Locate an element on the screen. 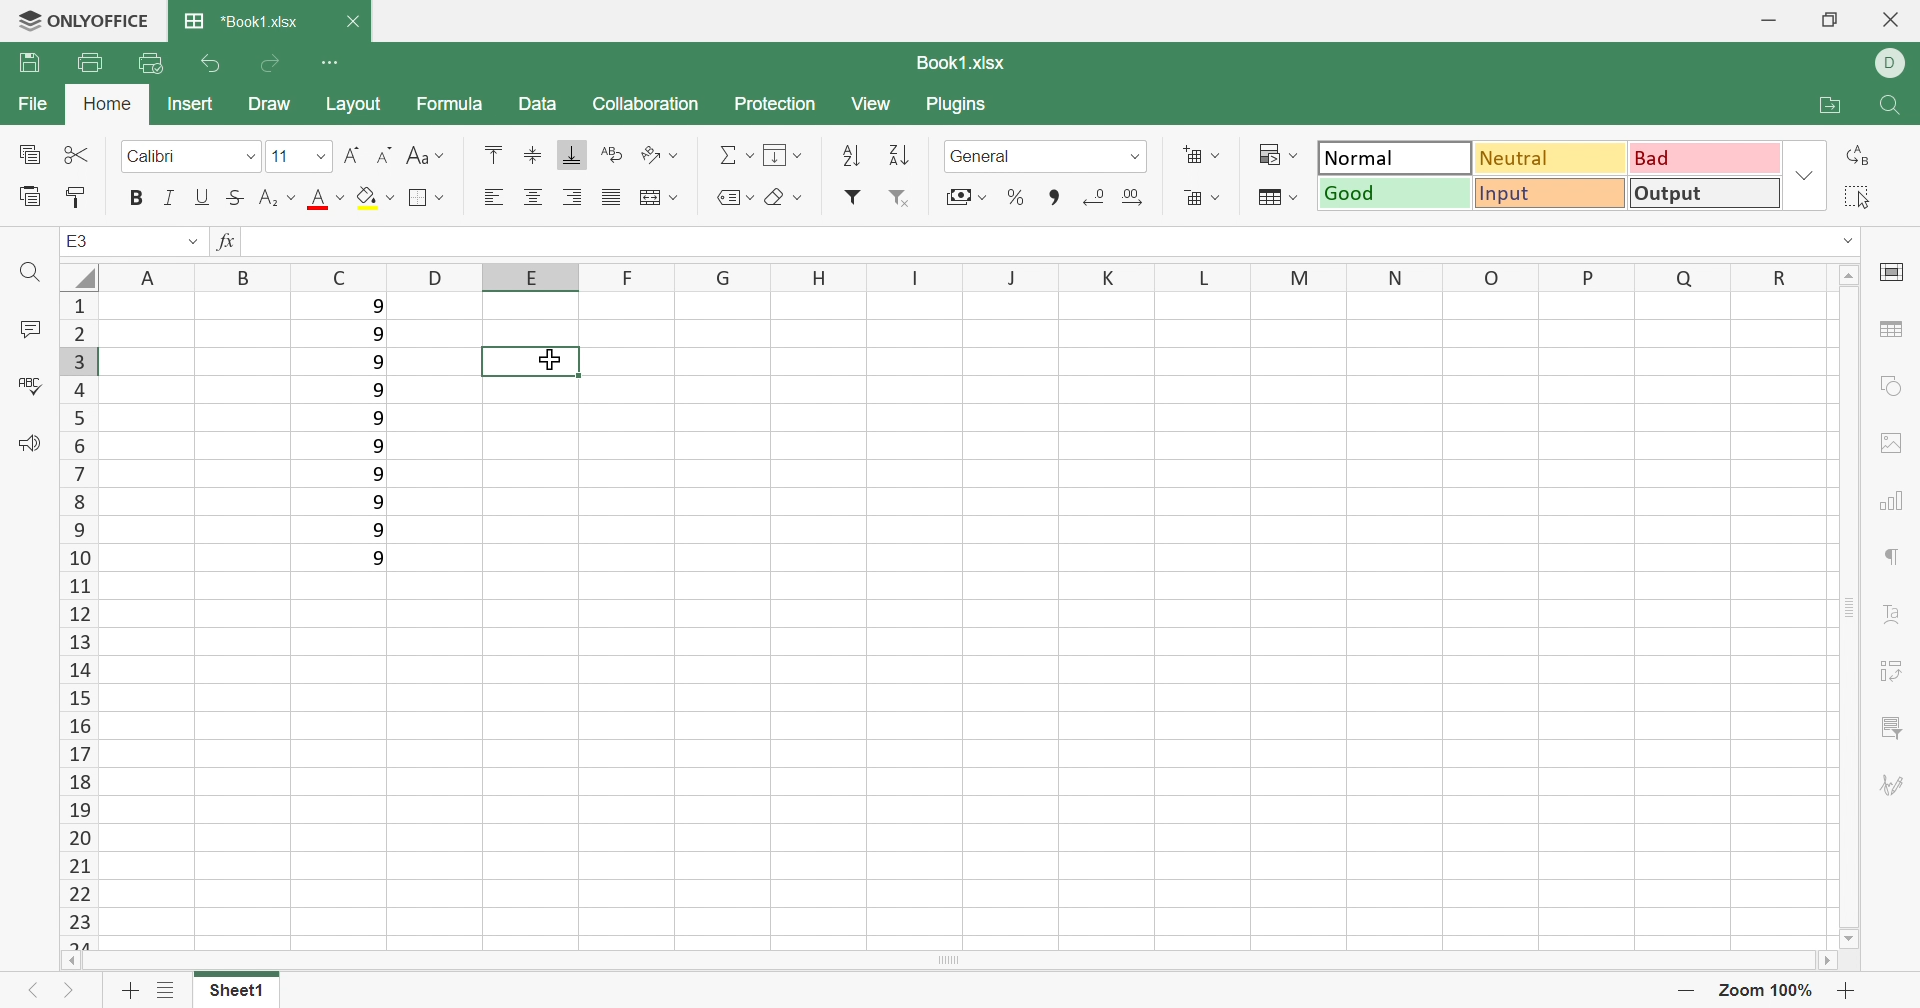 The height and width of the screenshot is (1008, 1920). E3 is located at coordinates (79, 240).